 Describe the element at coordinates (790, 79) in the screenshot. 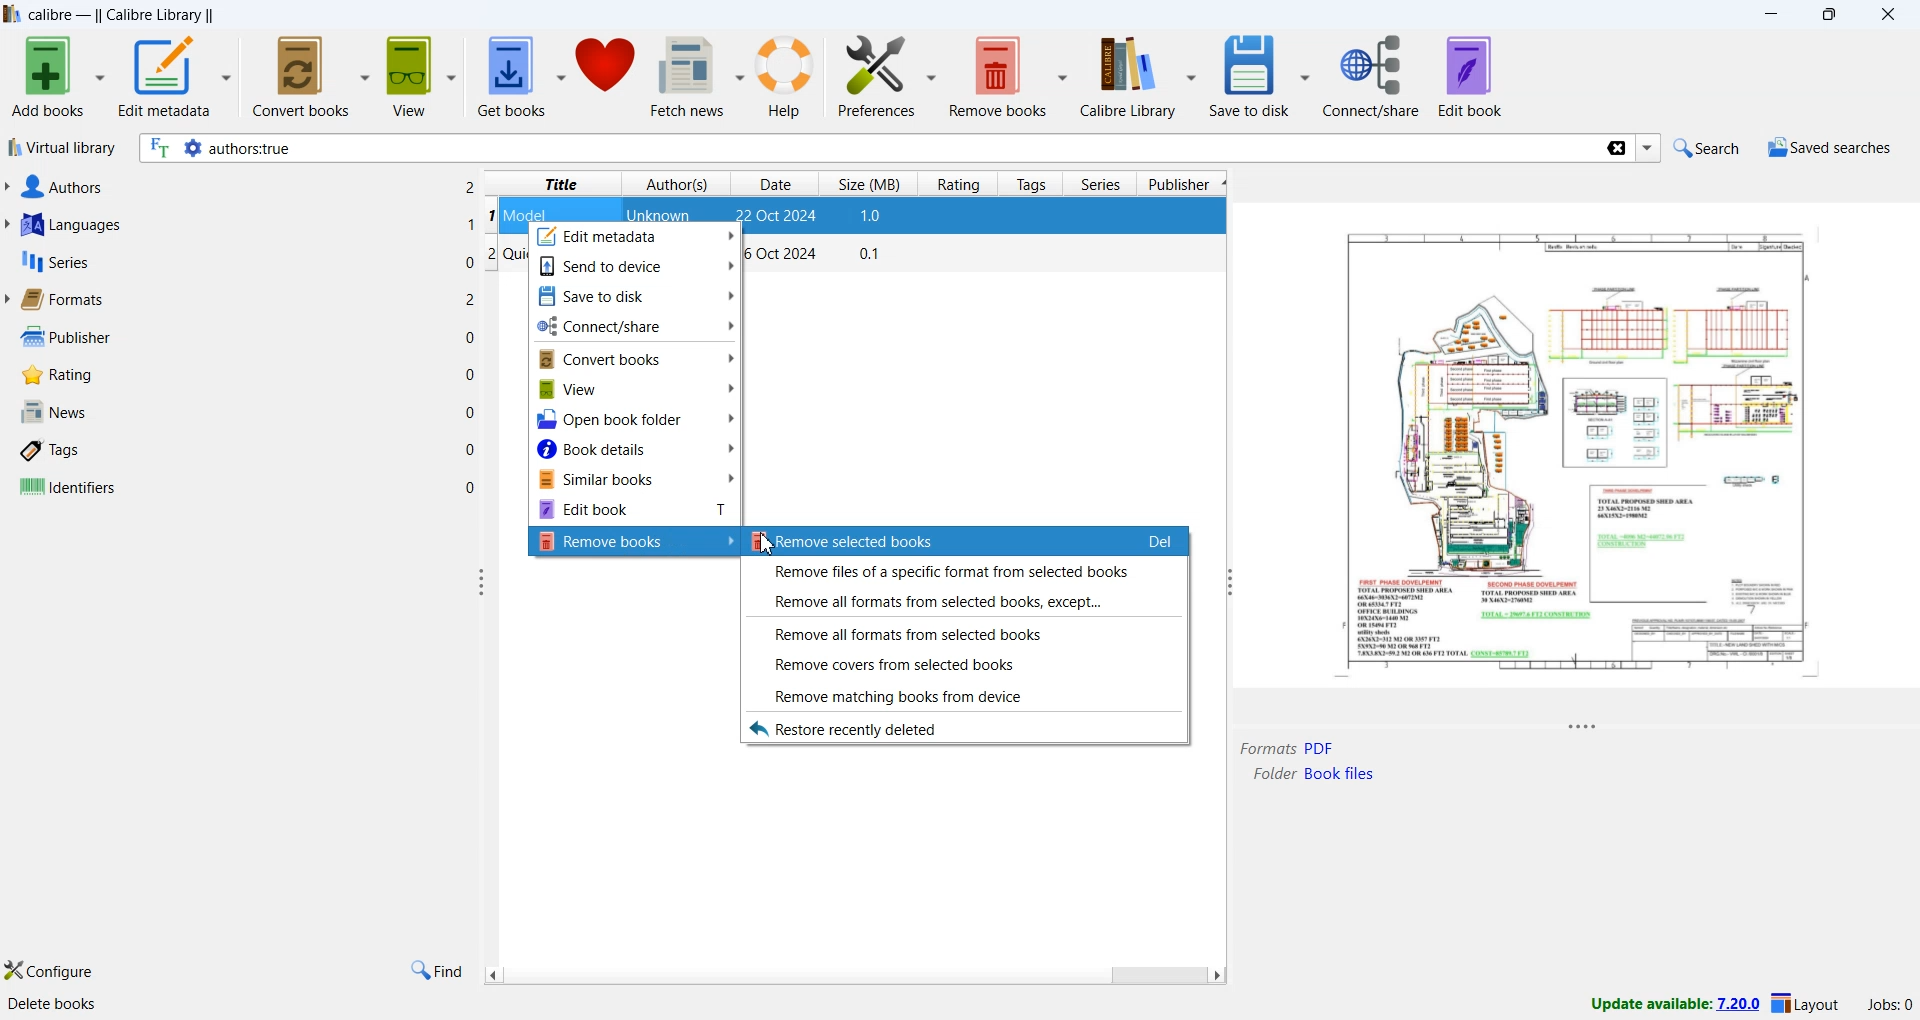

I see `help` at that location.